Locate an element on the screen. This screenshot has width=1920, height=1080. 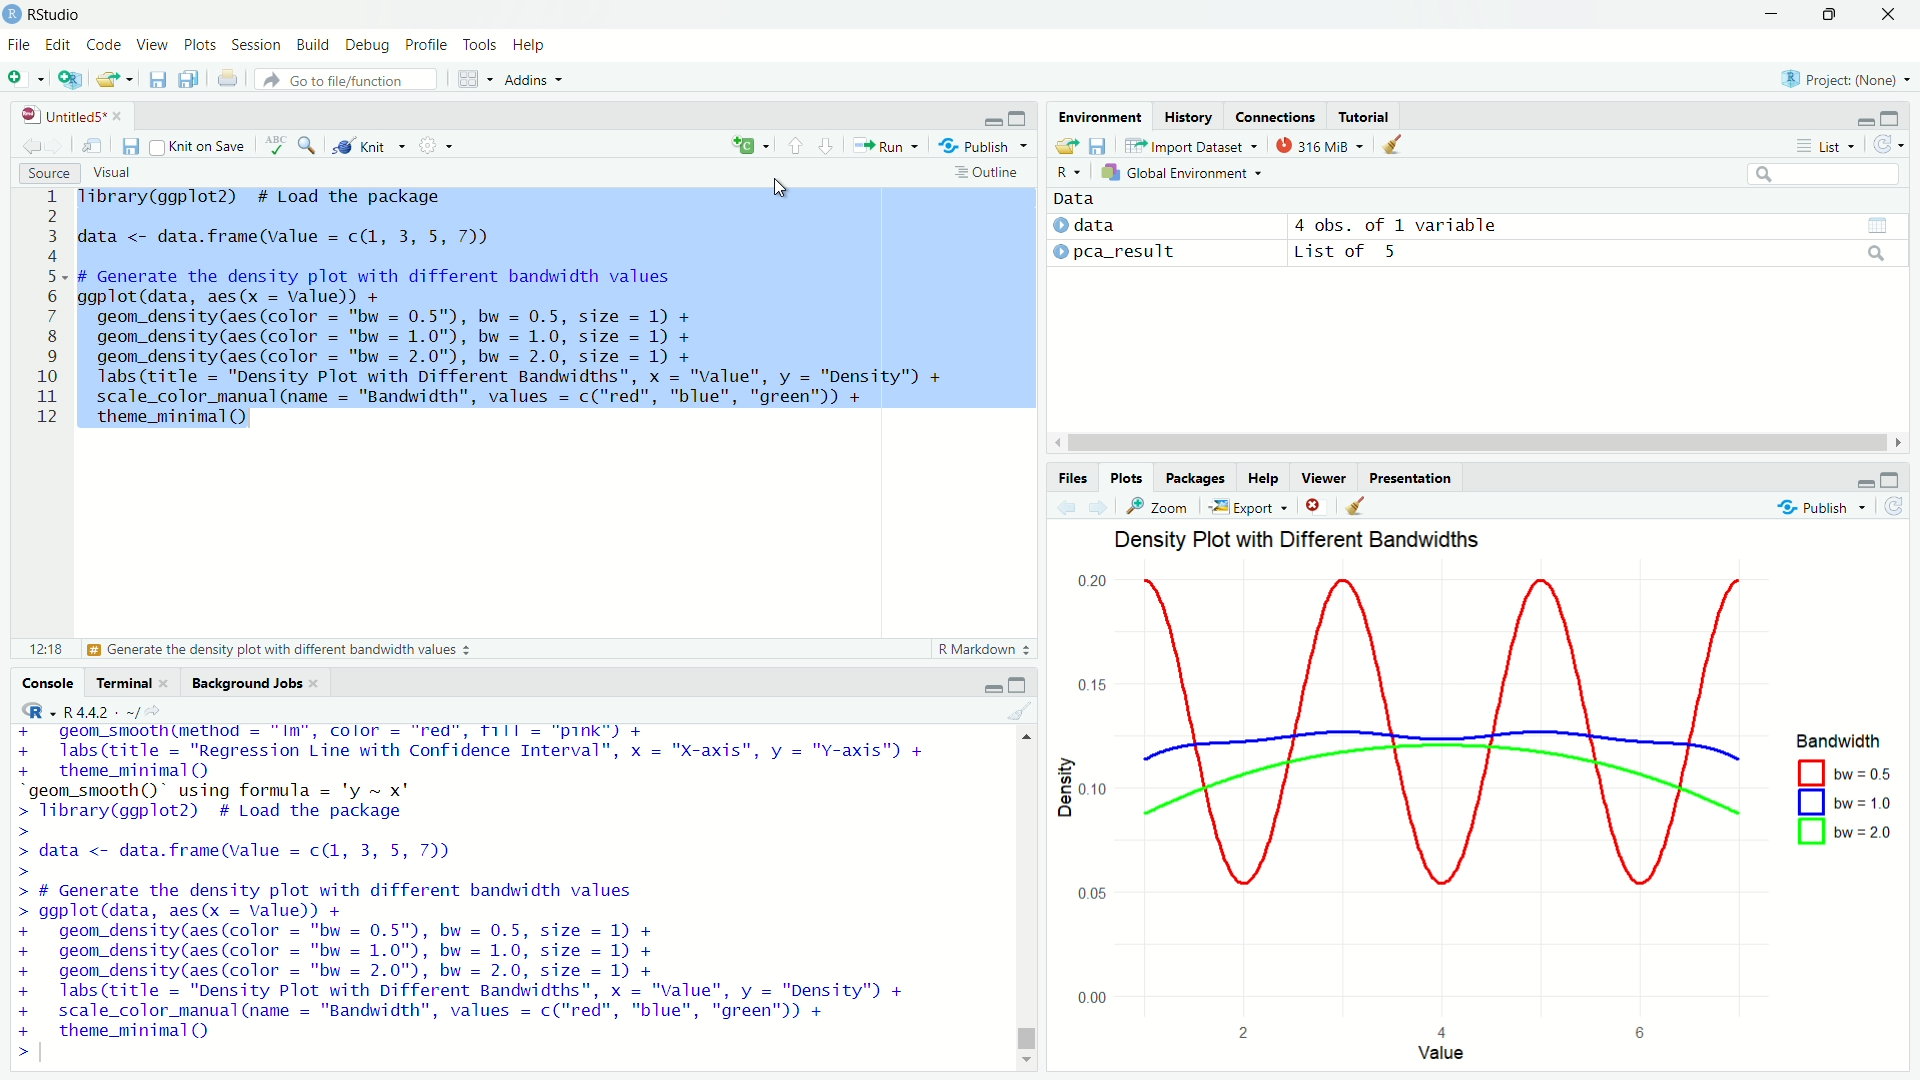
expand/collapse is located at coordinates (1059, 225).